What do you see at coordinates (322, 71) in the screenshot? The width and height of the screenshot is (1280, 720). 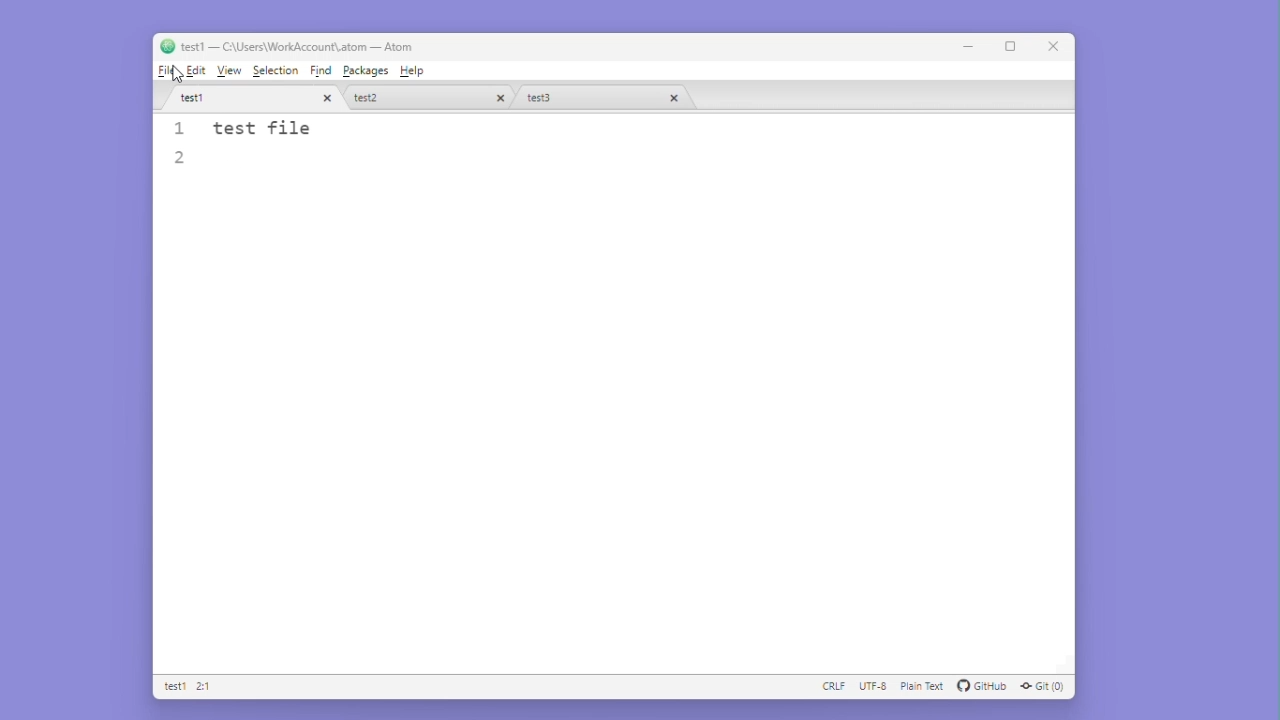 I see `Find` at bounding box center [322, 71].